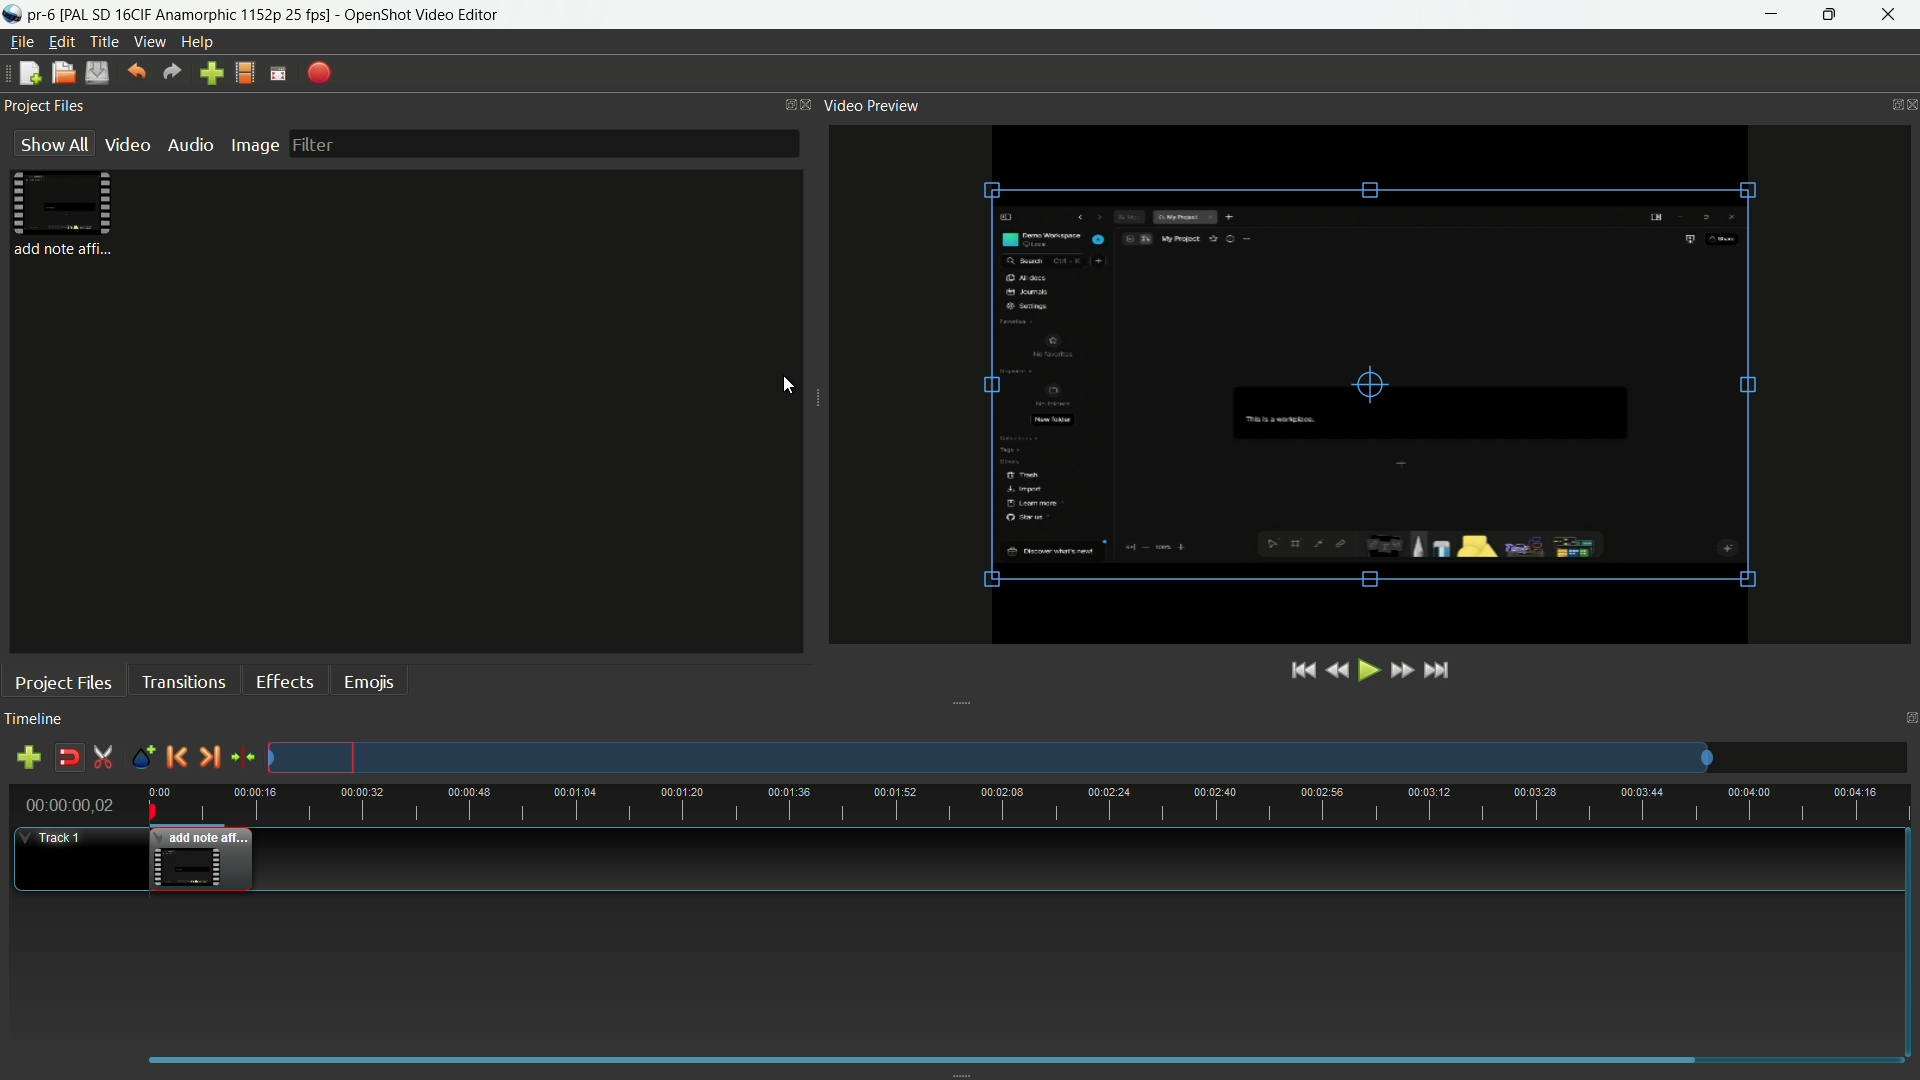  Describe the element at coordinates (137, 72) in the screenshot. I see `undo` at that location.